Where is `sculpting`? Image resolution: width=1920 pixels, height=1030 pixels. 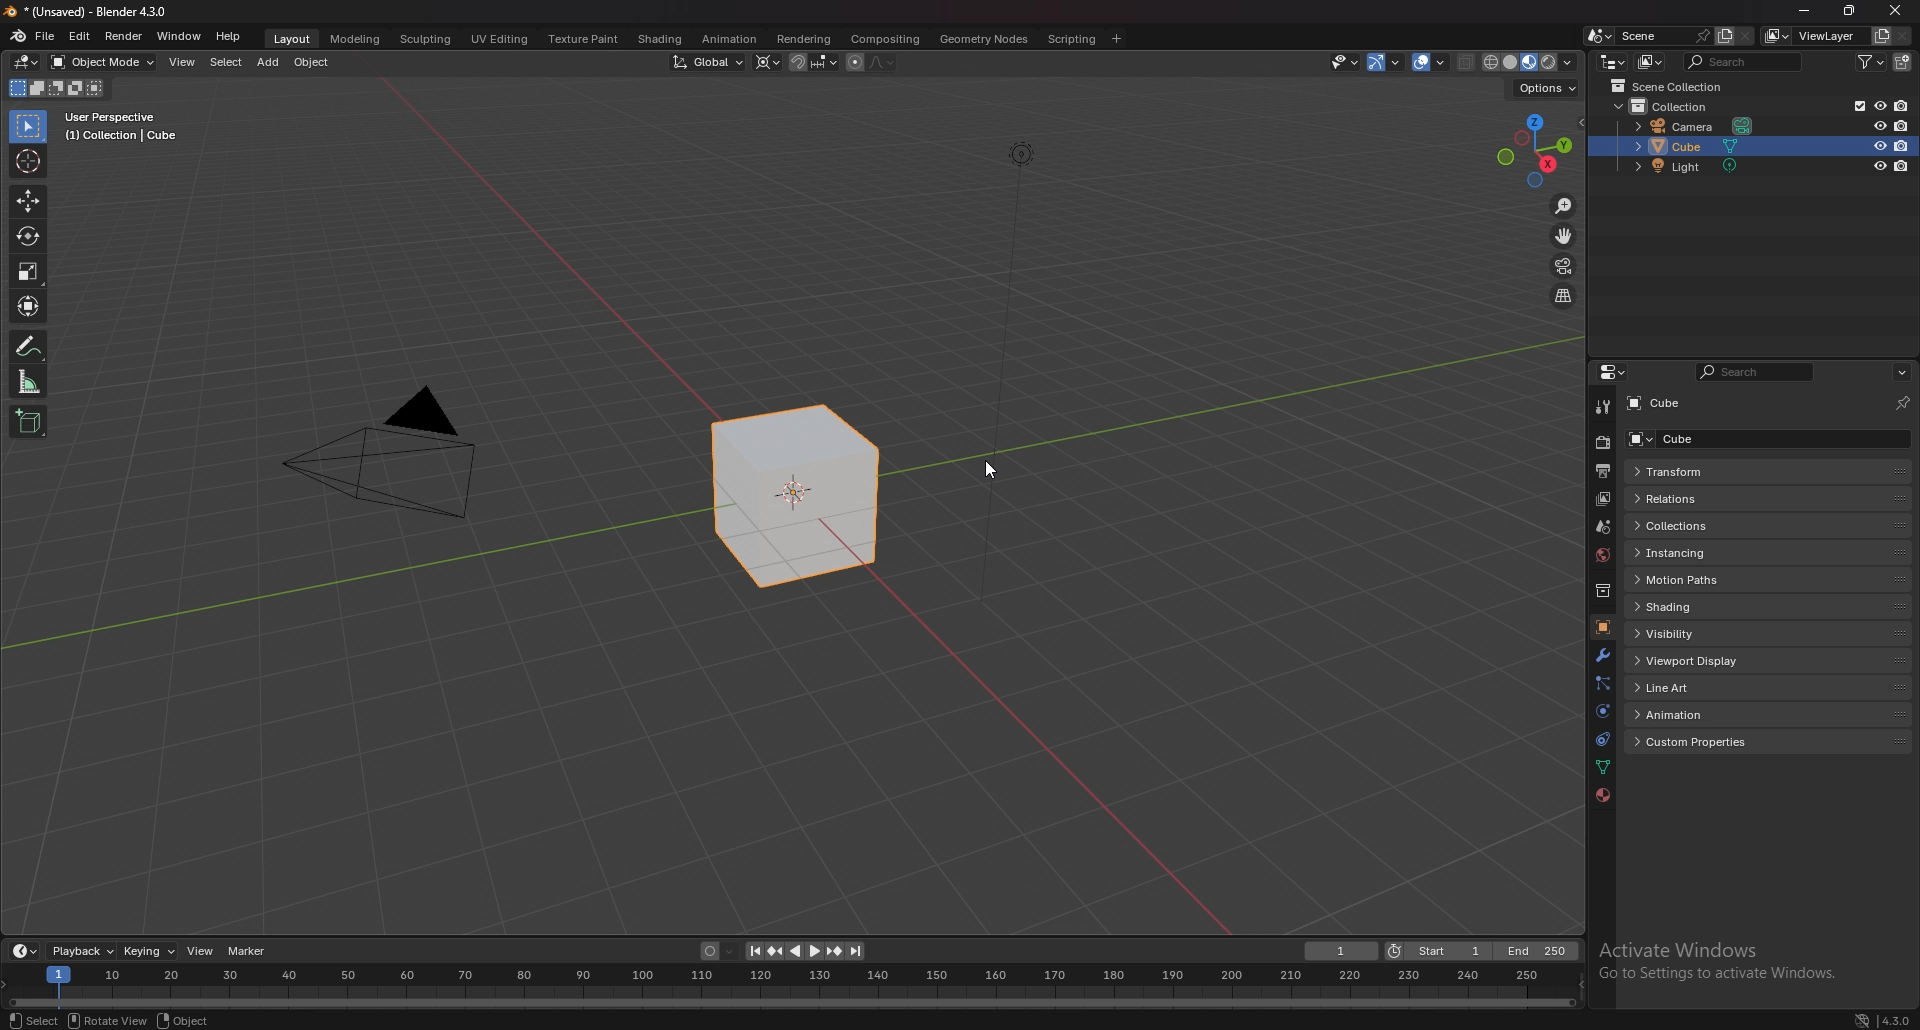
sculpting is located at coordinates (425, 38).